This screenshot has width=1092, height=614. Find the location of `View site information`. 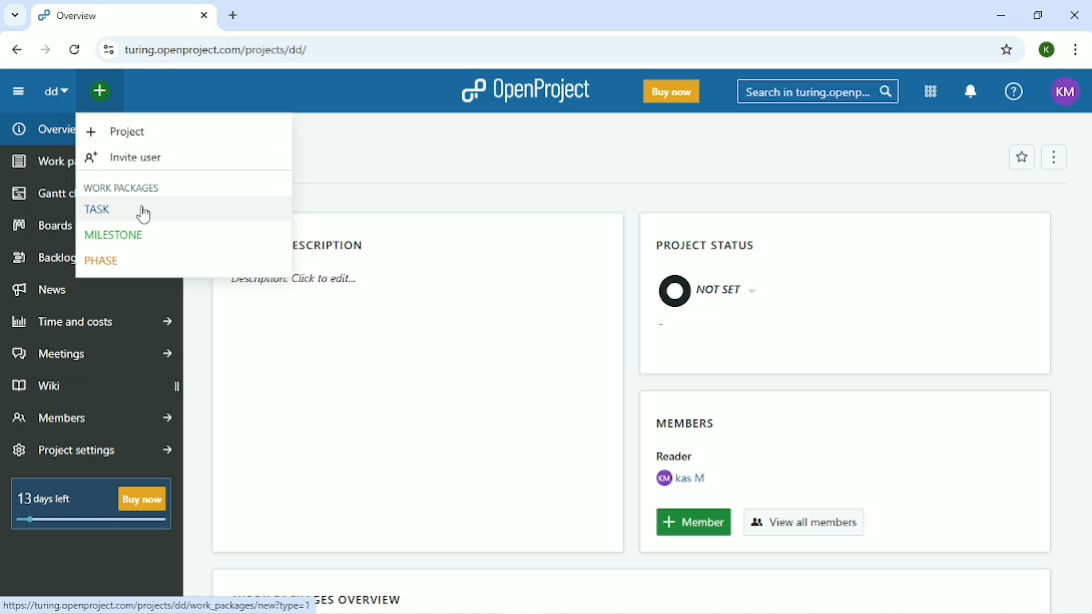

View site information is located at coordinates (108, 50).